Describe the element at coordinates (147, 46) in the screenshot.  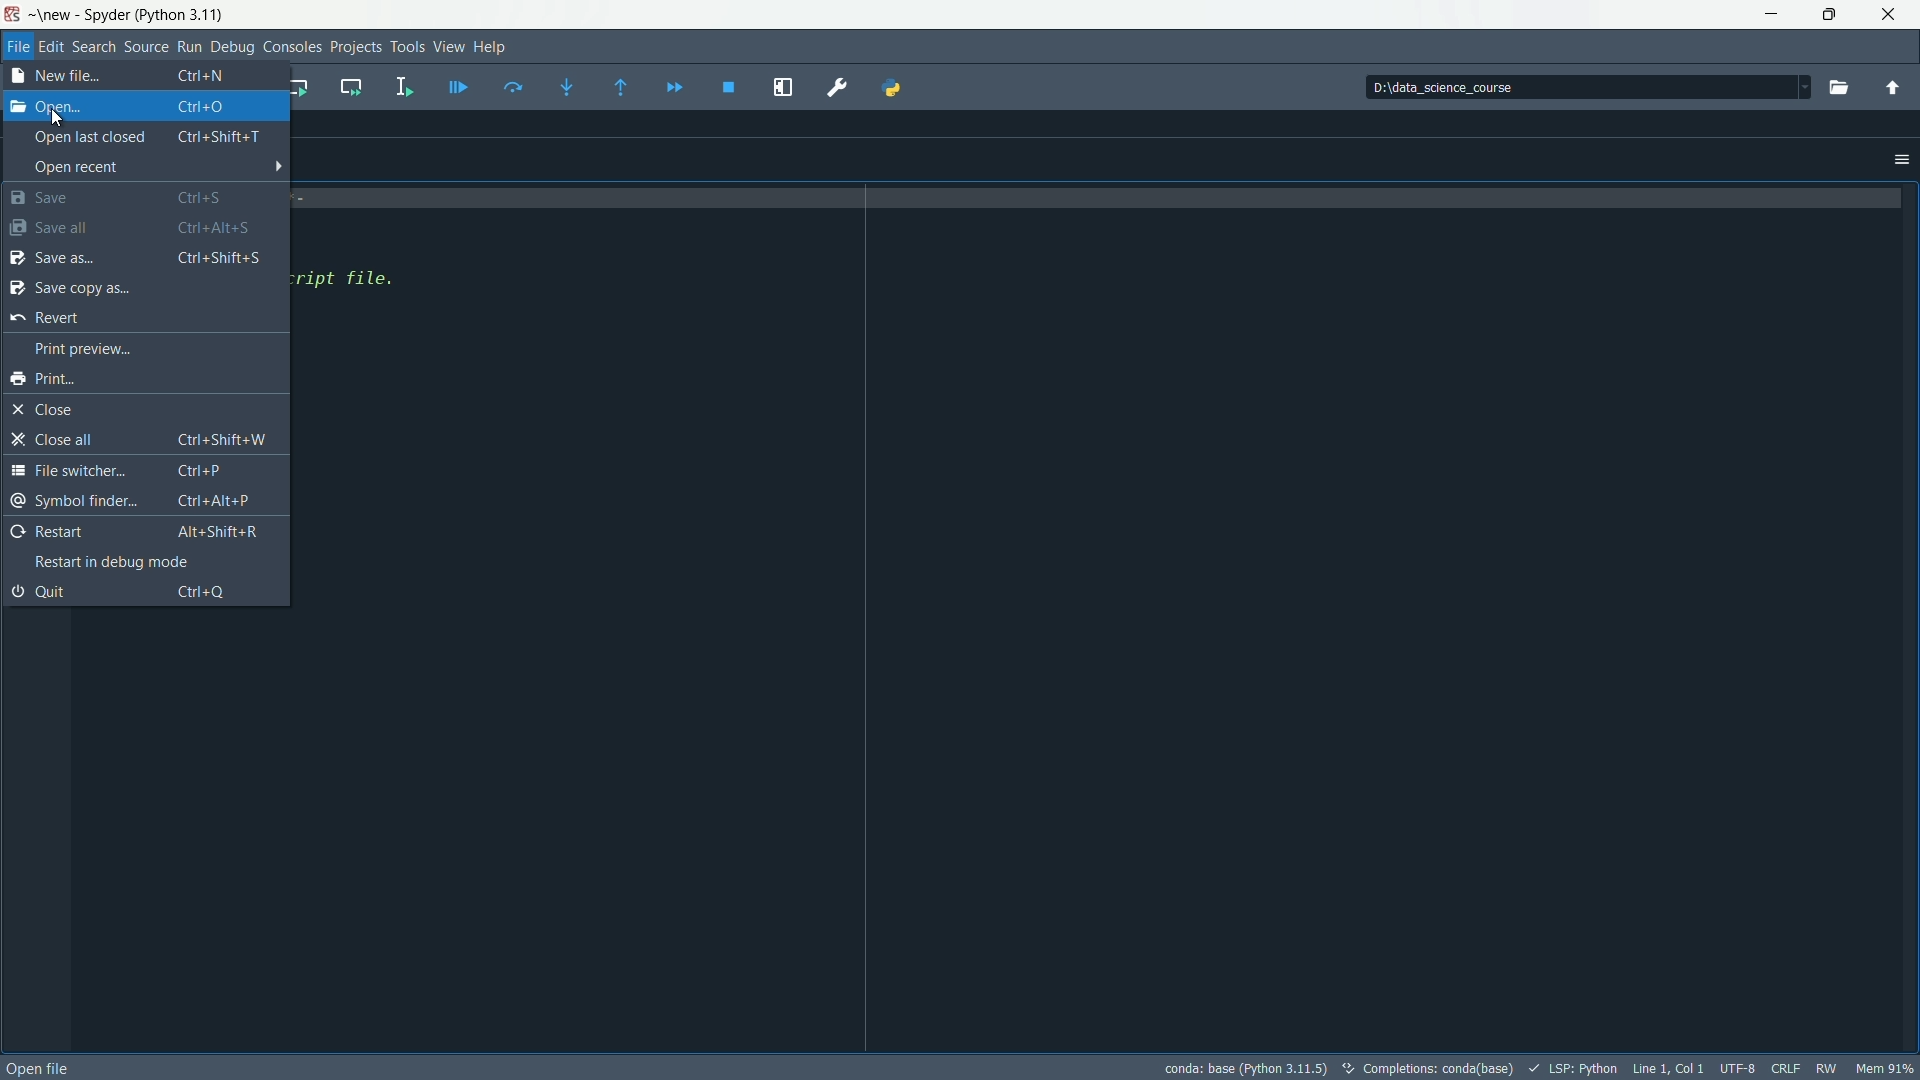
I see `source menu` at that location.